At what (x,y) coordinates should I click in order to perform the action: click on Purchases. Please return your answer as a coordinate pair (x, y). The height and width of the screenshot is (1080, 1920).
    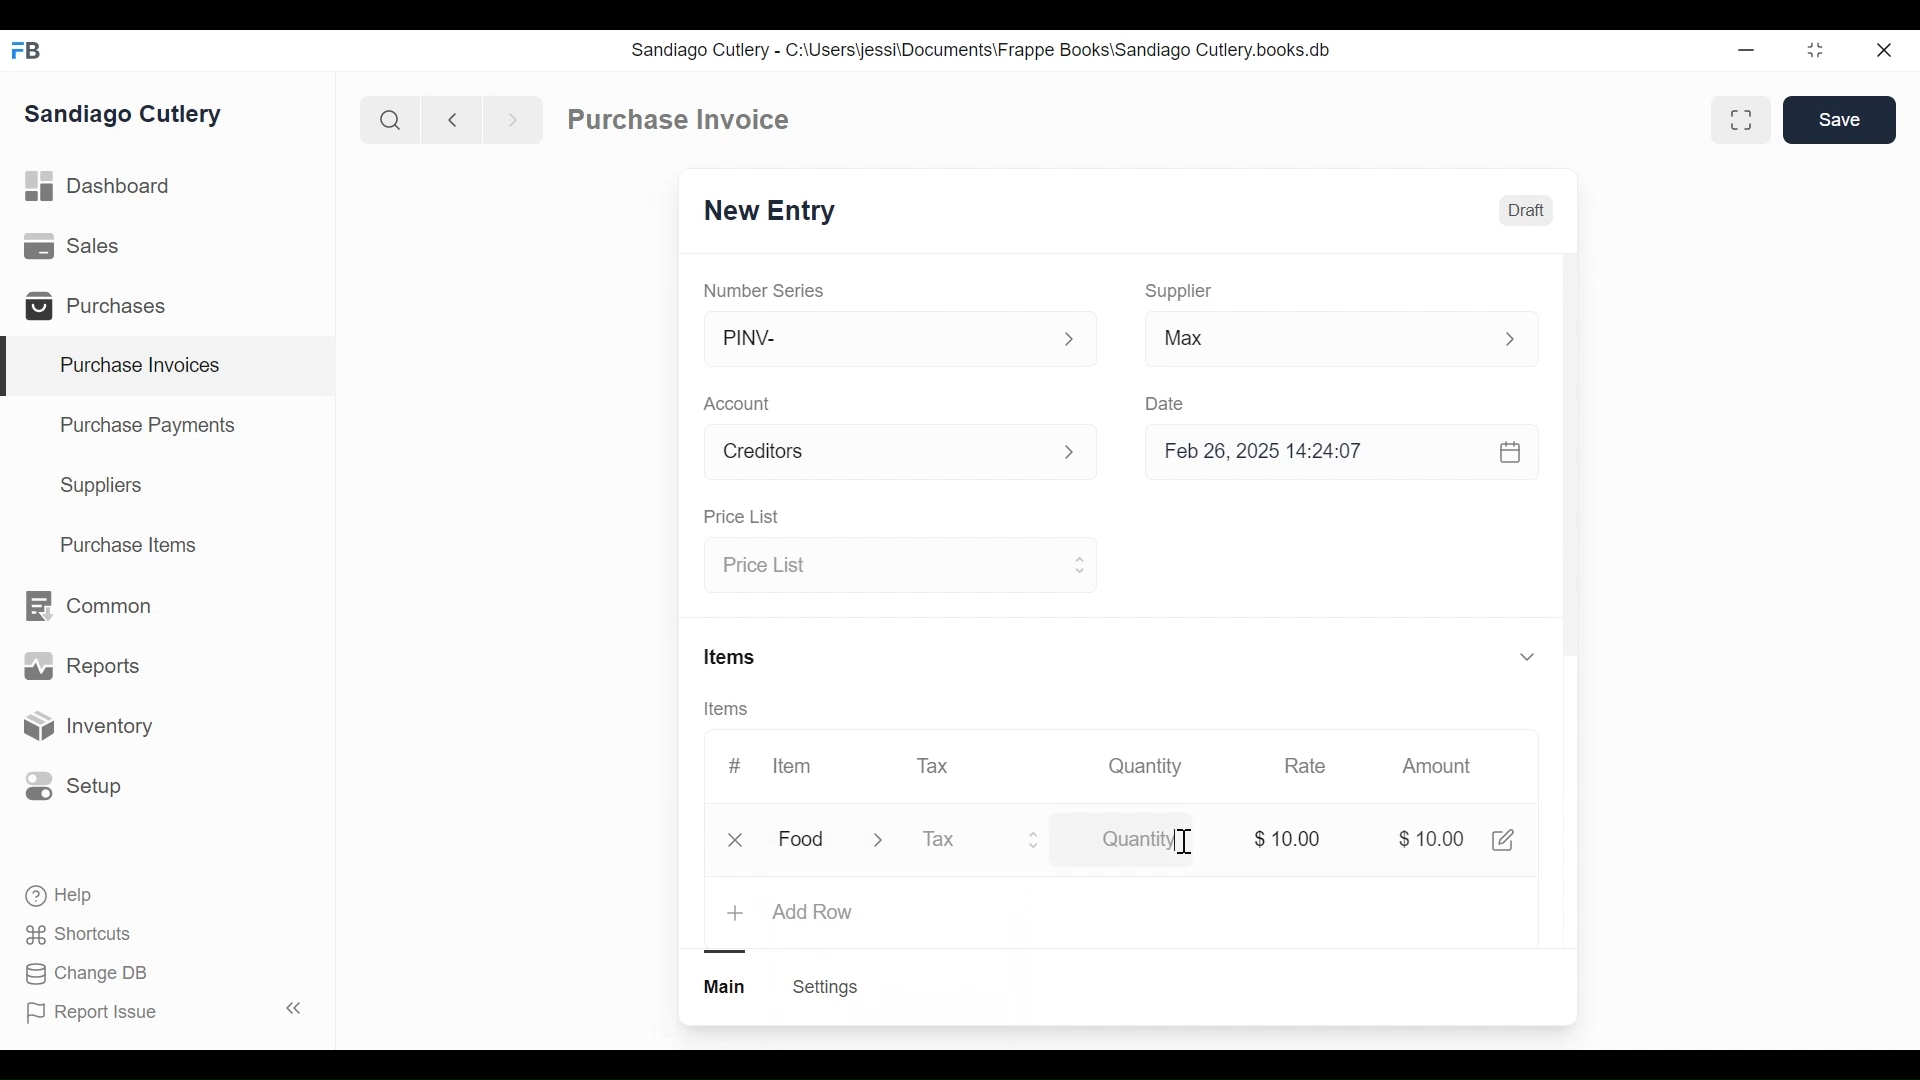
    Looking at the image, I should click on (104, 309).